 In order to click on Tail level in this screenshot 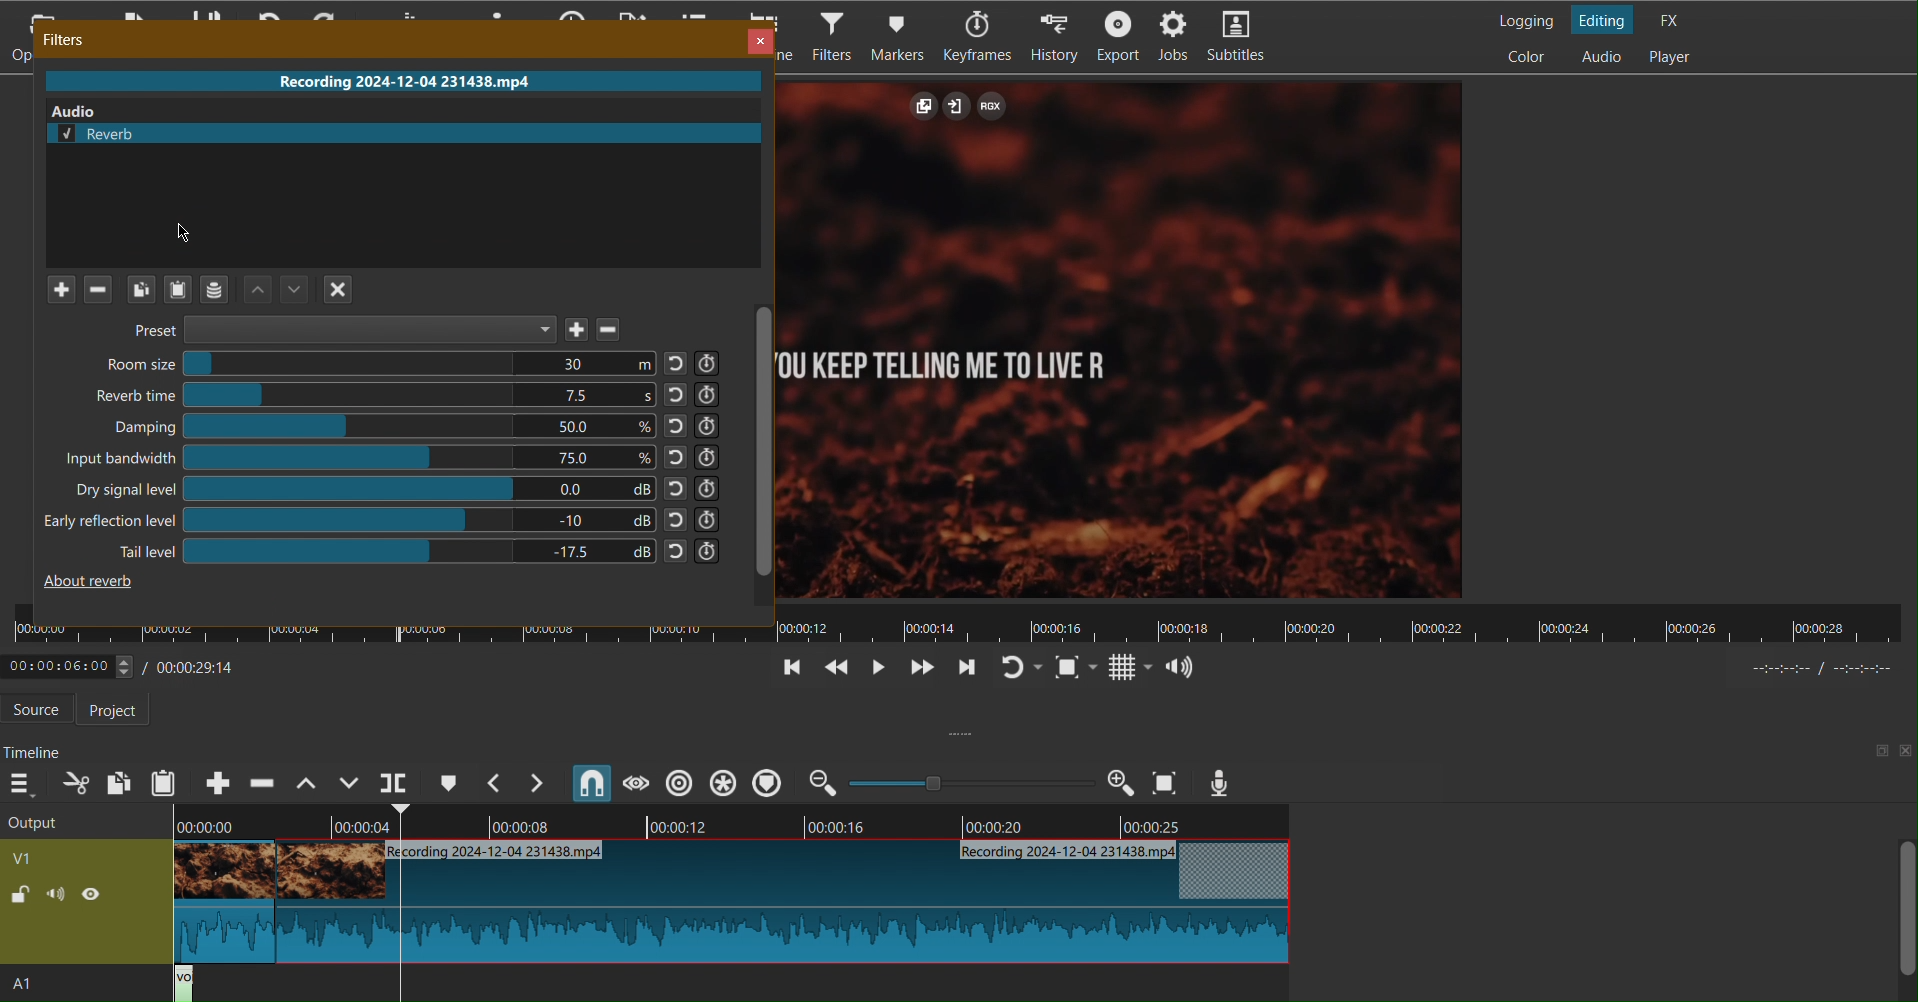, I will do `click(415, 549)`.